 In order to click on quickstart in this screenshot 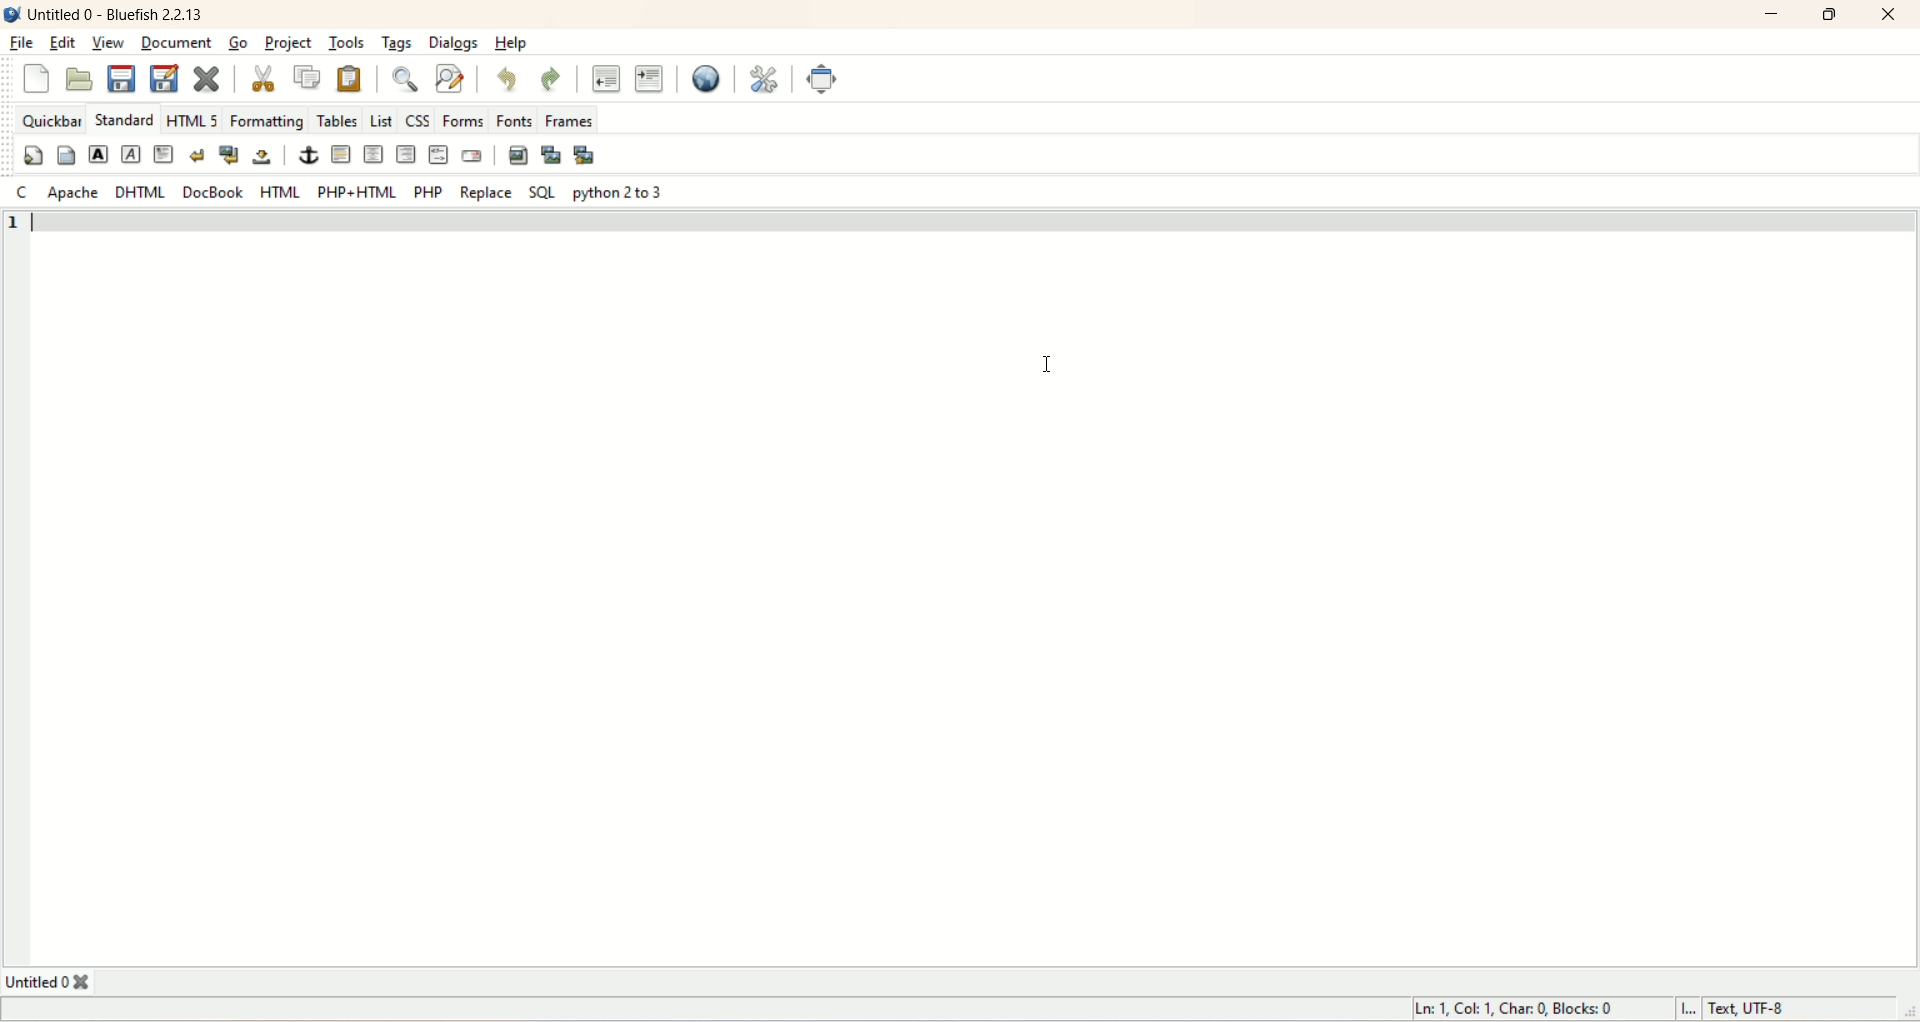, I will do `click(36, 158)`.